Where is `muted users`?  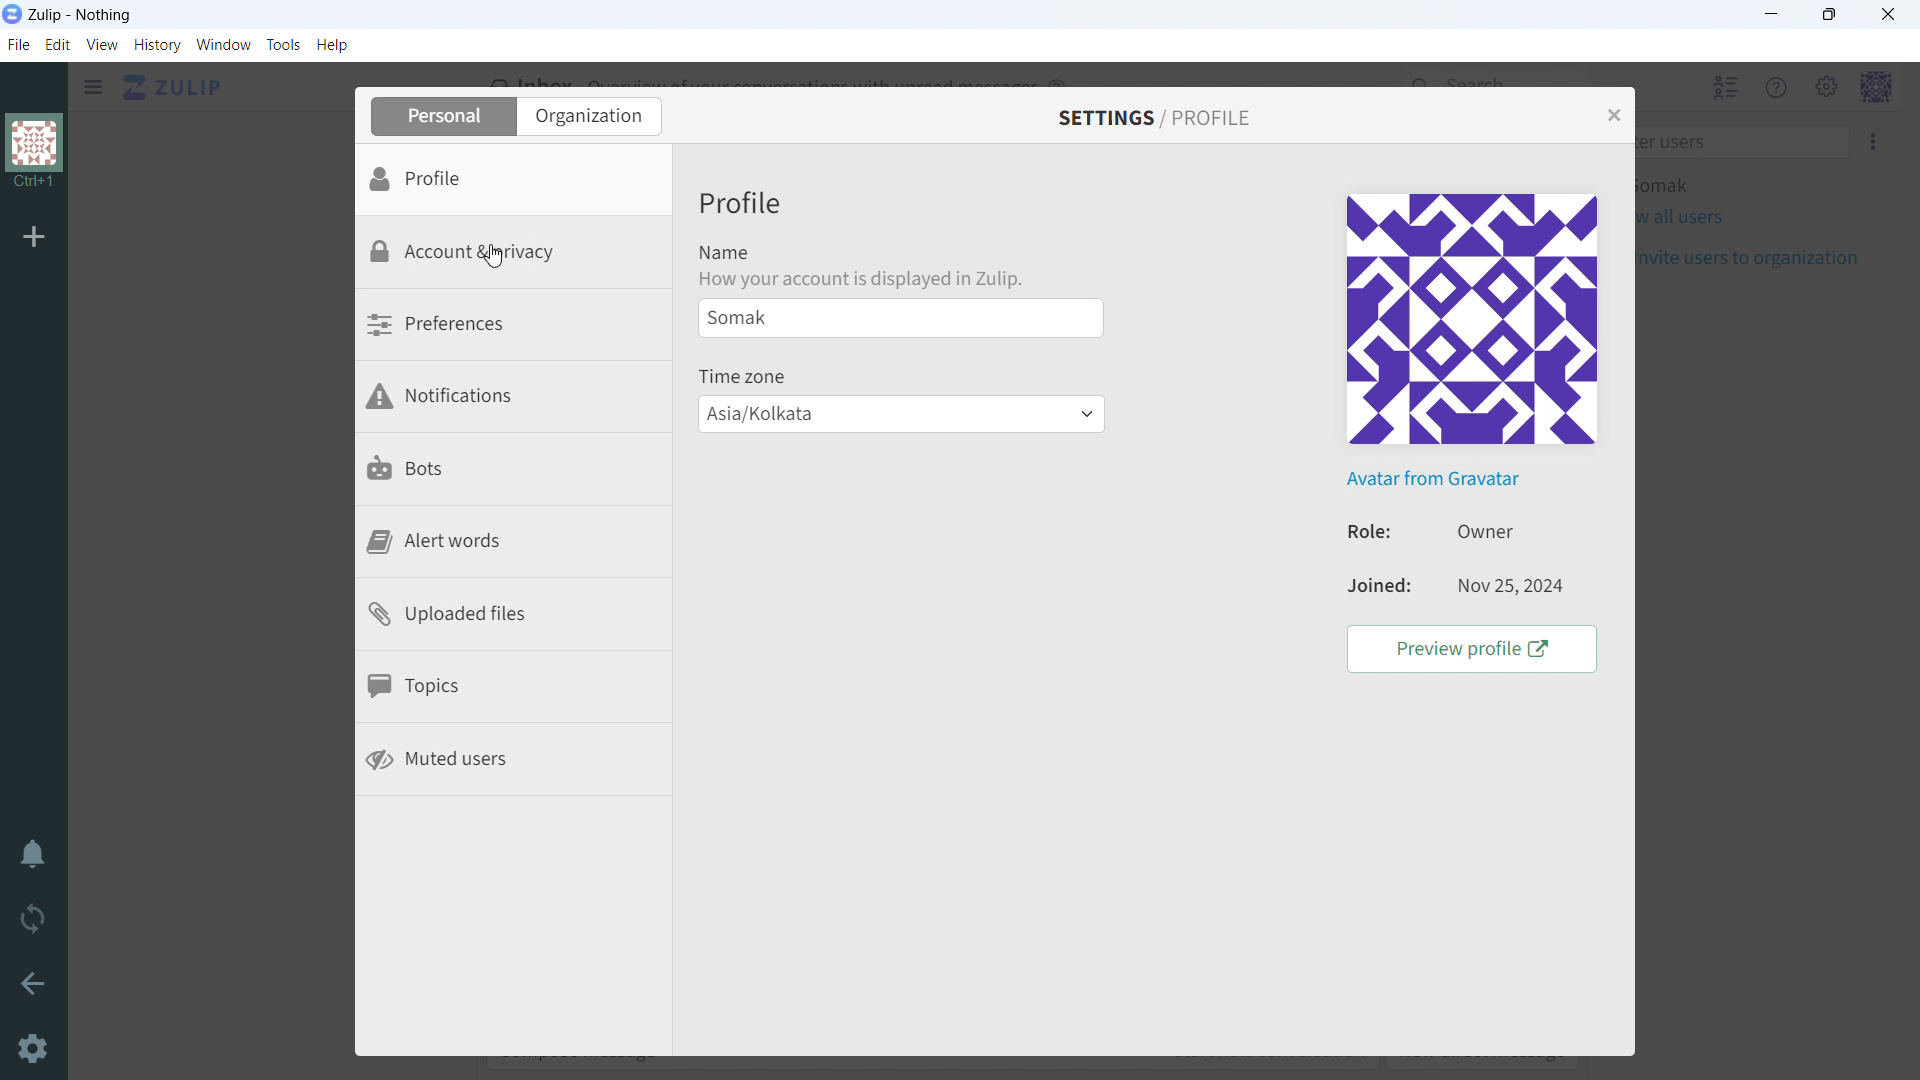
muted users is located at coordinates (514, 761).